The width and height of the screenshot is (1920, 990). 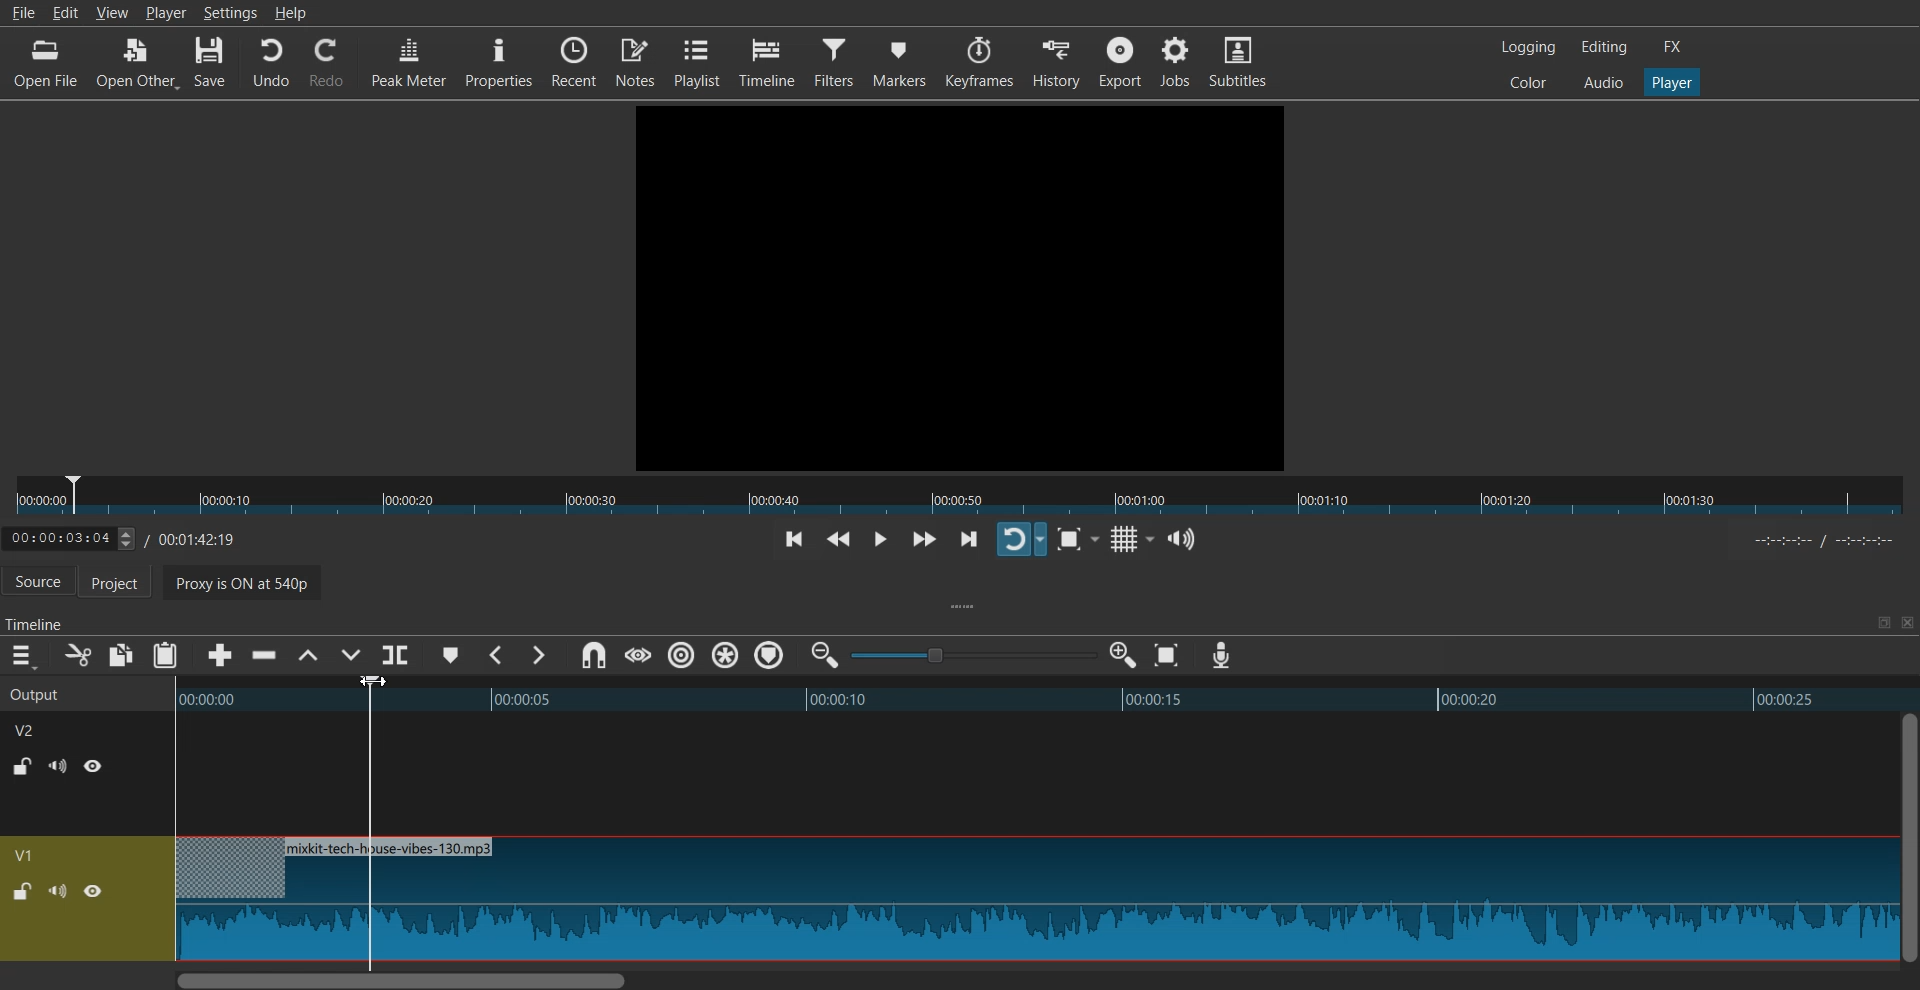 What do you see at coordinates (1058, 62) in the screenshot?
I see `History` at bounding box center [1058, 62].